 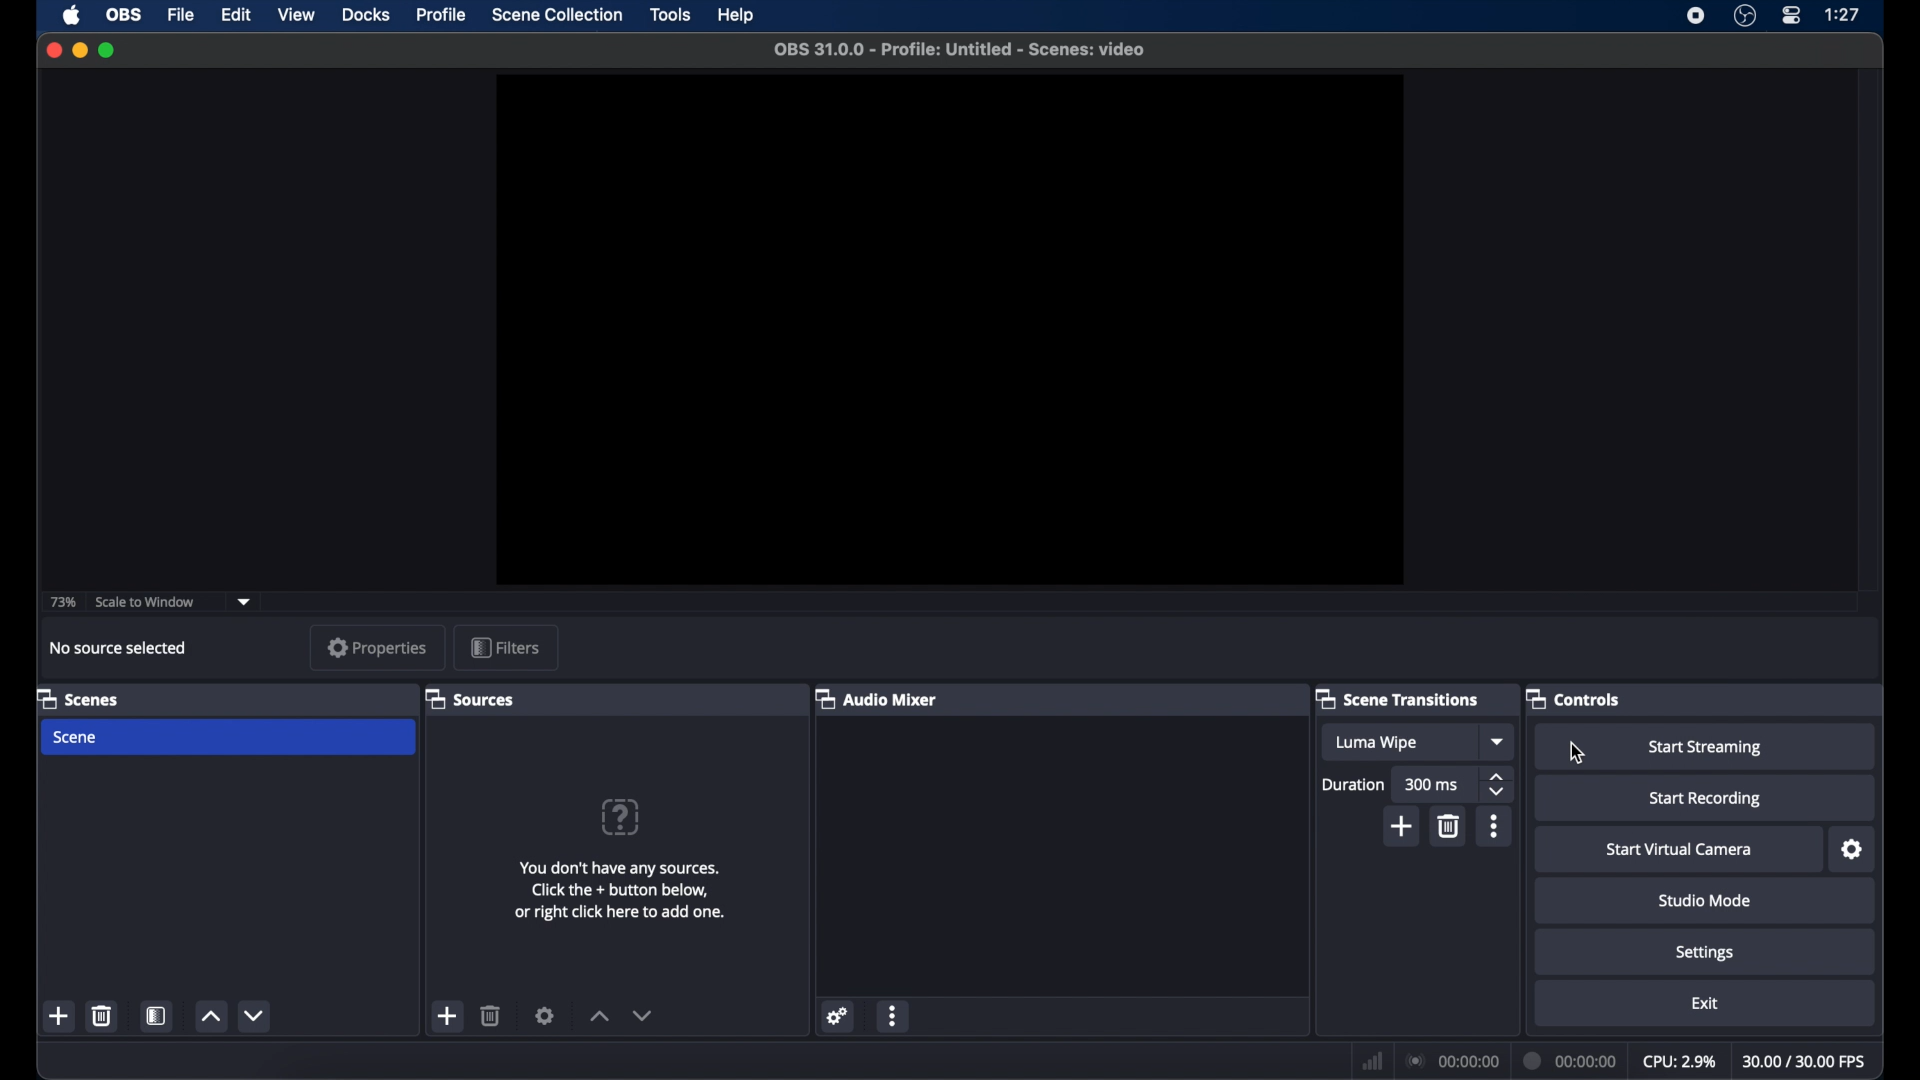 What do you see at coordinates (491, 1015) in the screenshot?
I see `delete` at bounding box center [491, 1015].